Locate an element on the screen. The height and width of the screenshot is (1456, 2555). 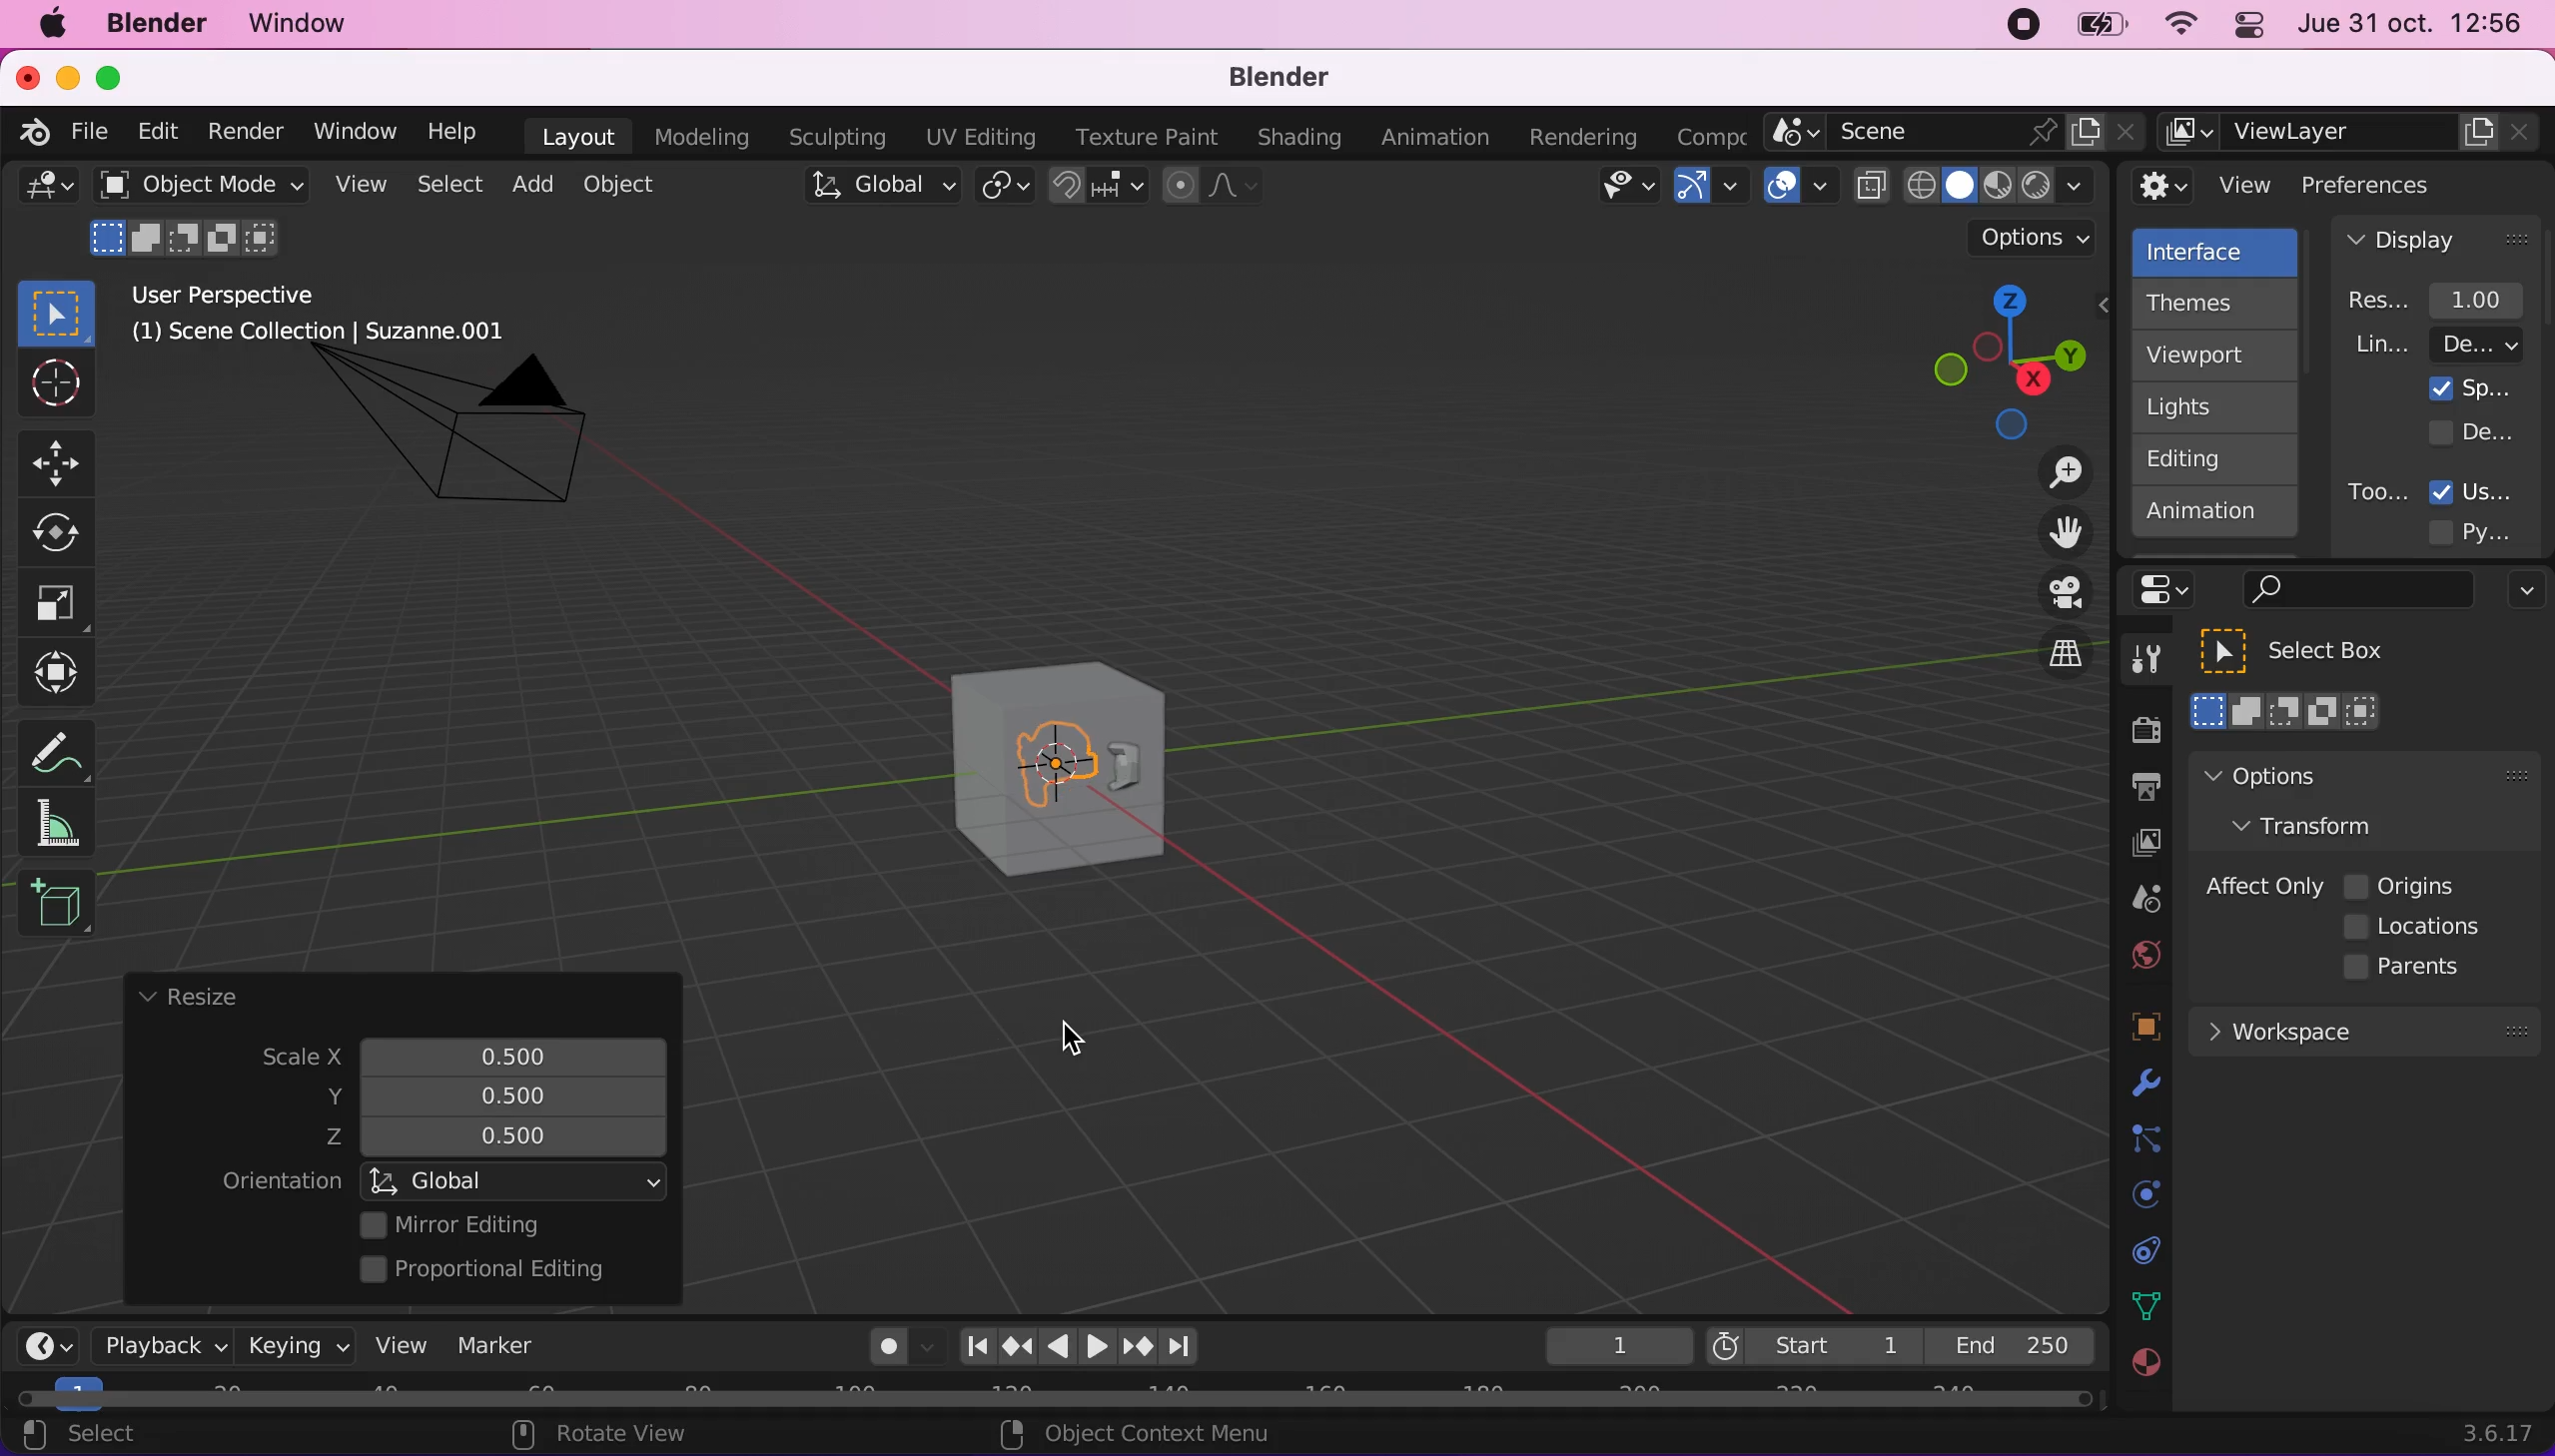
jump to endpoint is located at coordinates (1190, 1347).